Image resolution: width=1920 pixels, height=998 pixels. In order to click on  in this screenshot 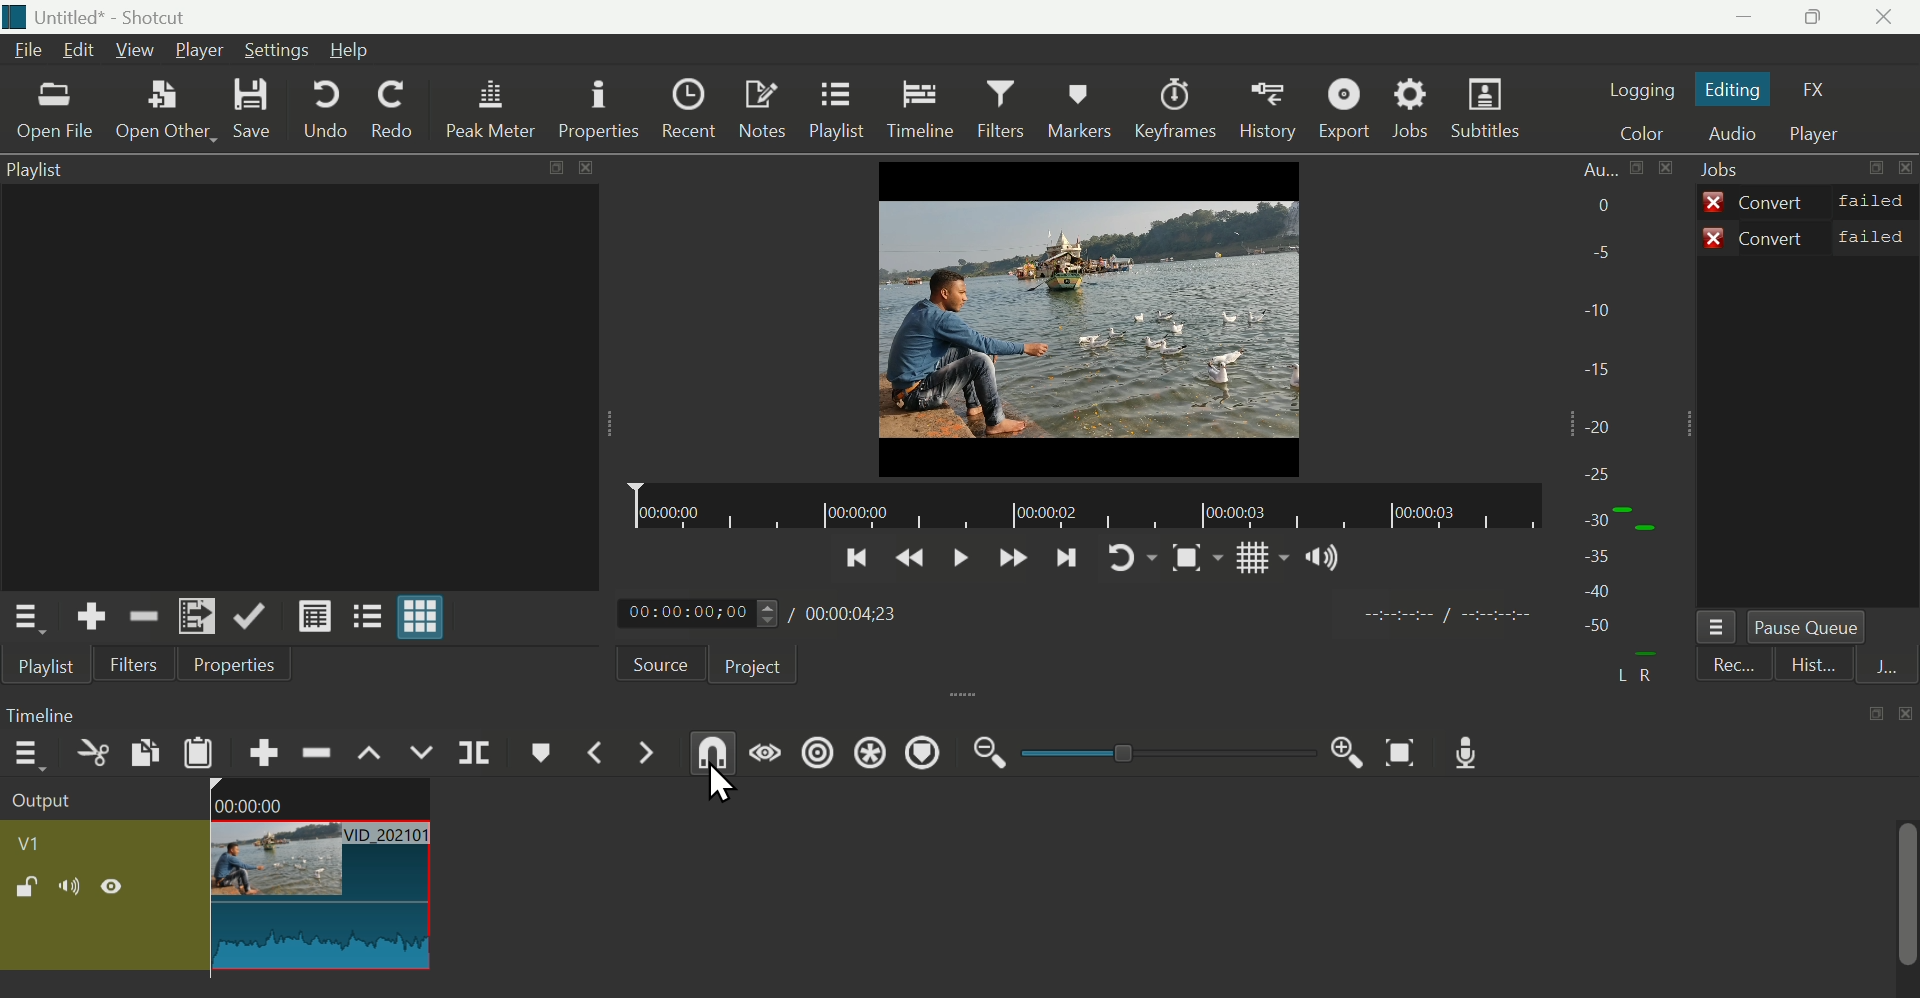, I will do `click(1807, 672)`.